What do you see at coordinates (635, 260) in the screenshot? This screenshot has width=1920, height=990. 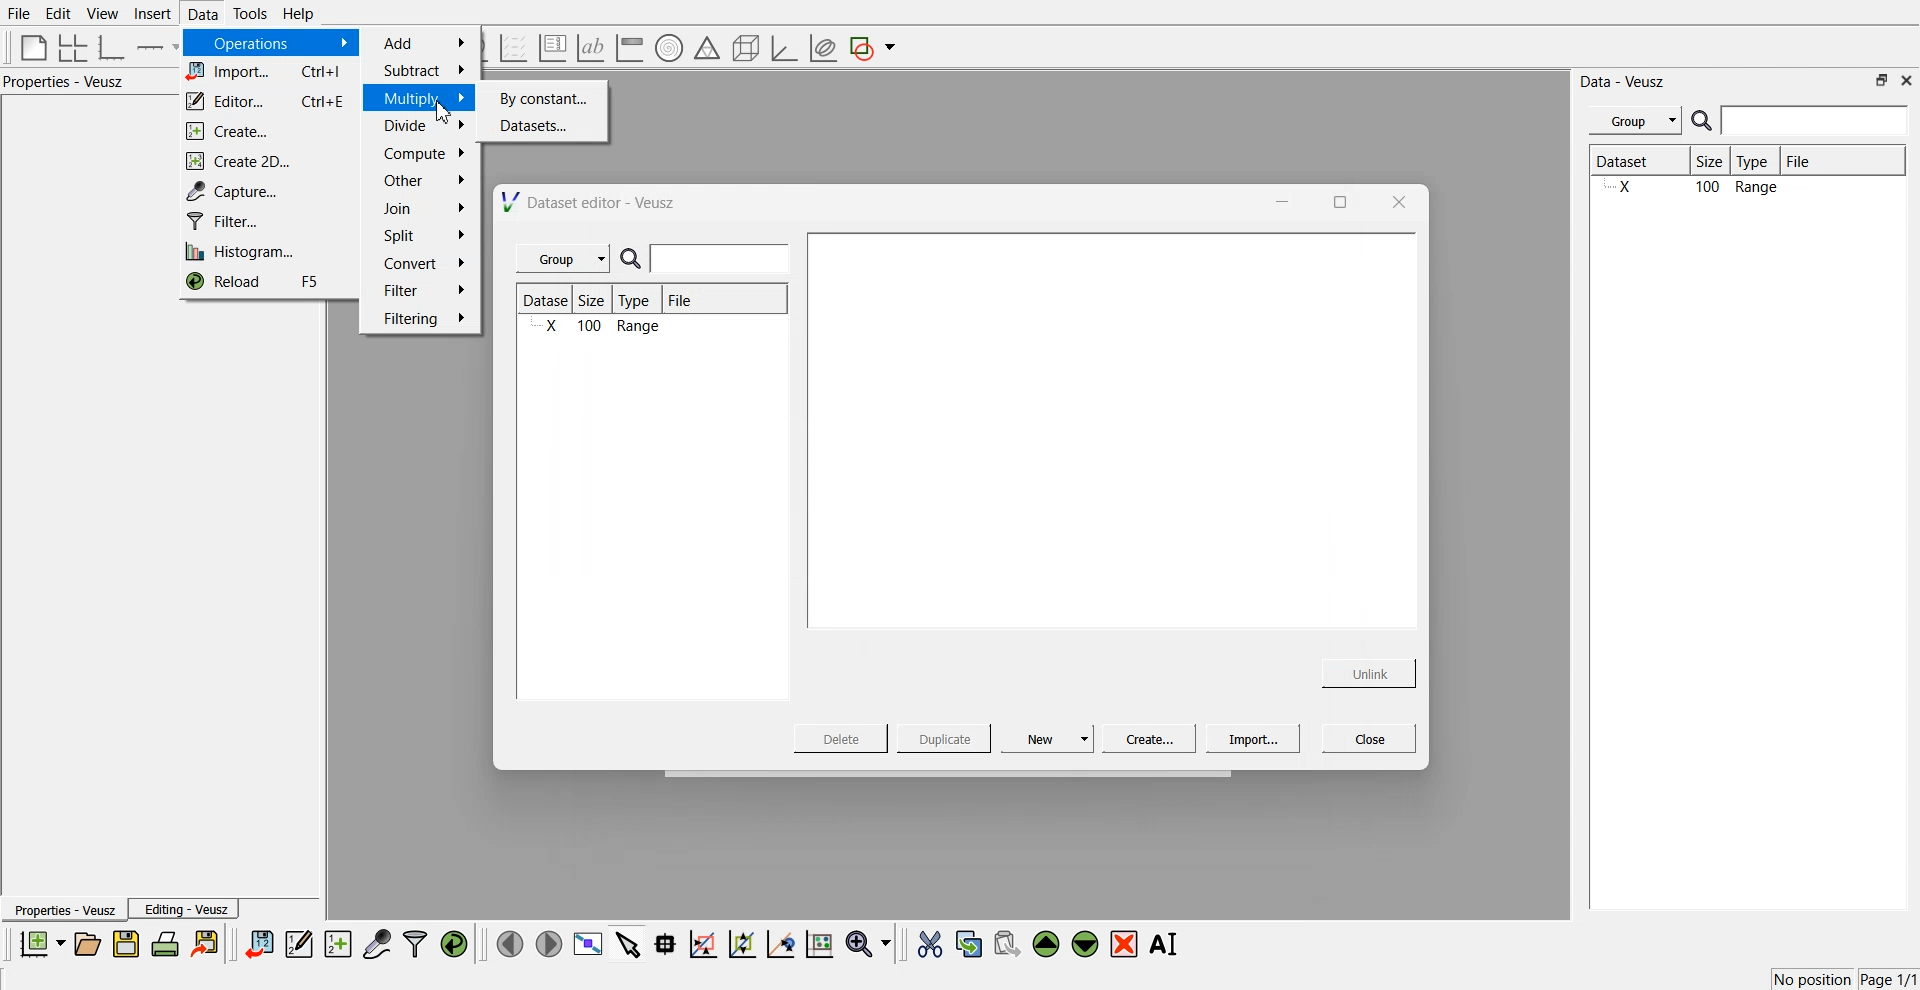 I see `search icon` at bounding box center [635, 260].